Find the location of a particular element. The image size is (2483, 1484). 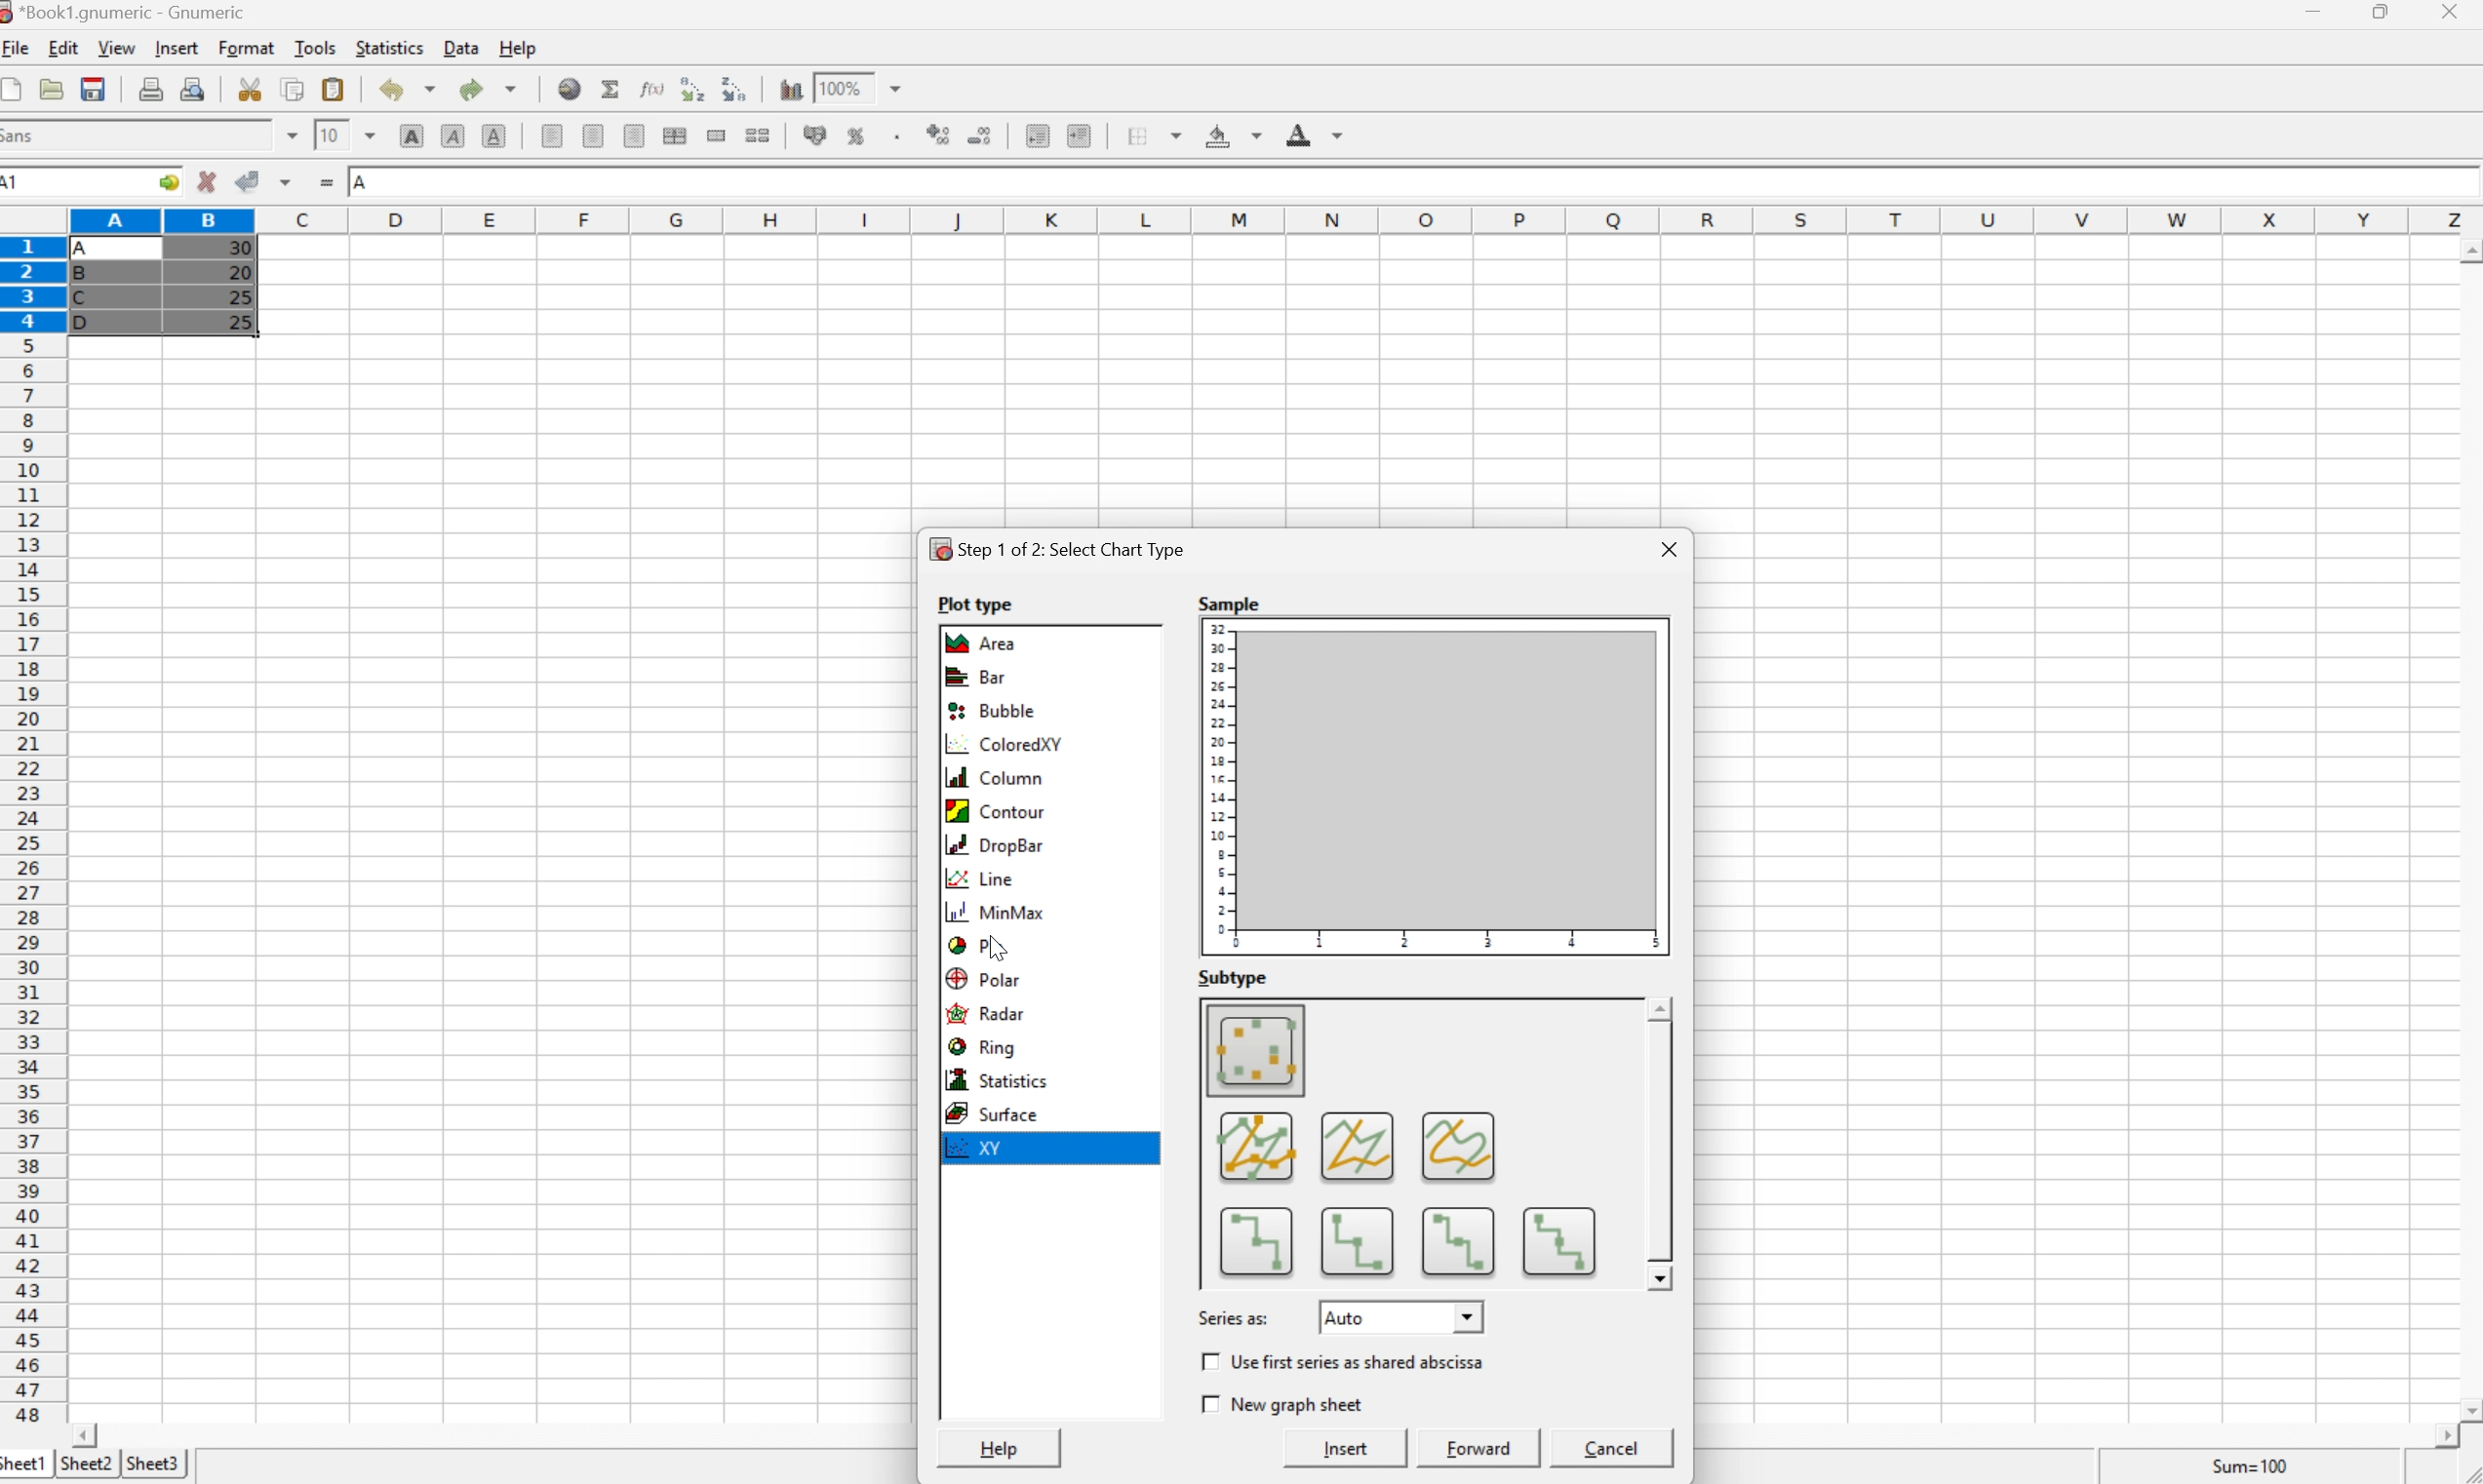

Radar is located at coordinates (986, 1013).